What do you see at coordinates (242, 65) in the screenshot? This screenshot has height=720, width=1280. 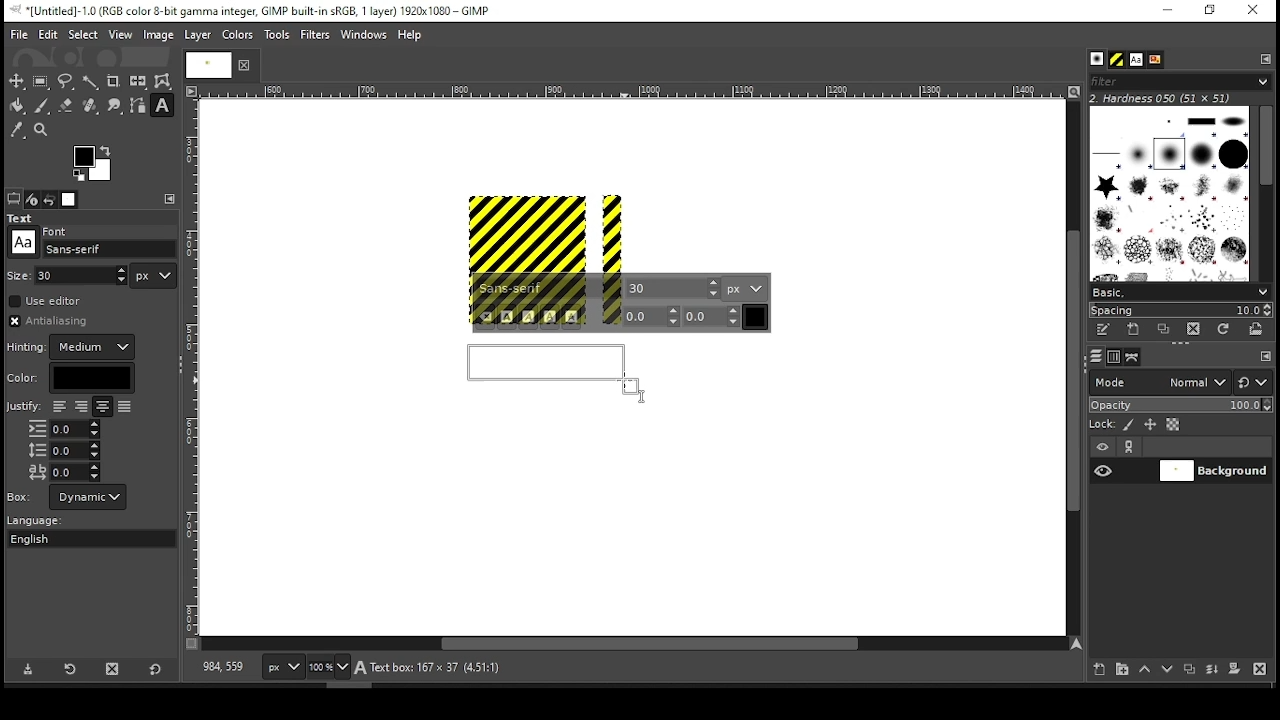 I see `close` at bounding box center [242, 65].